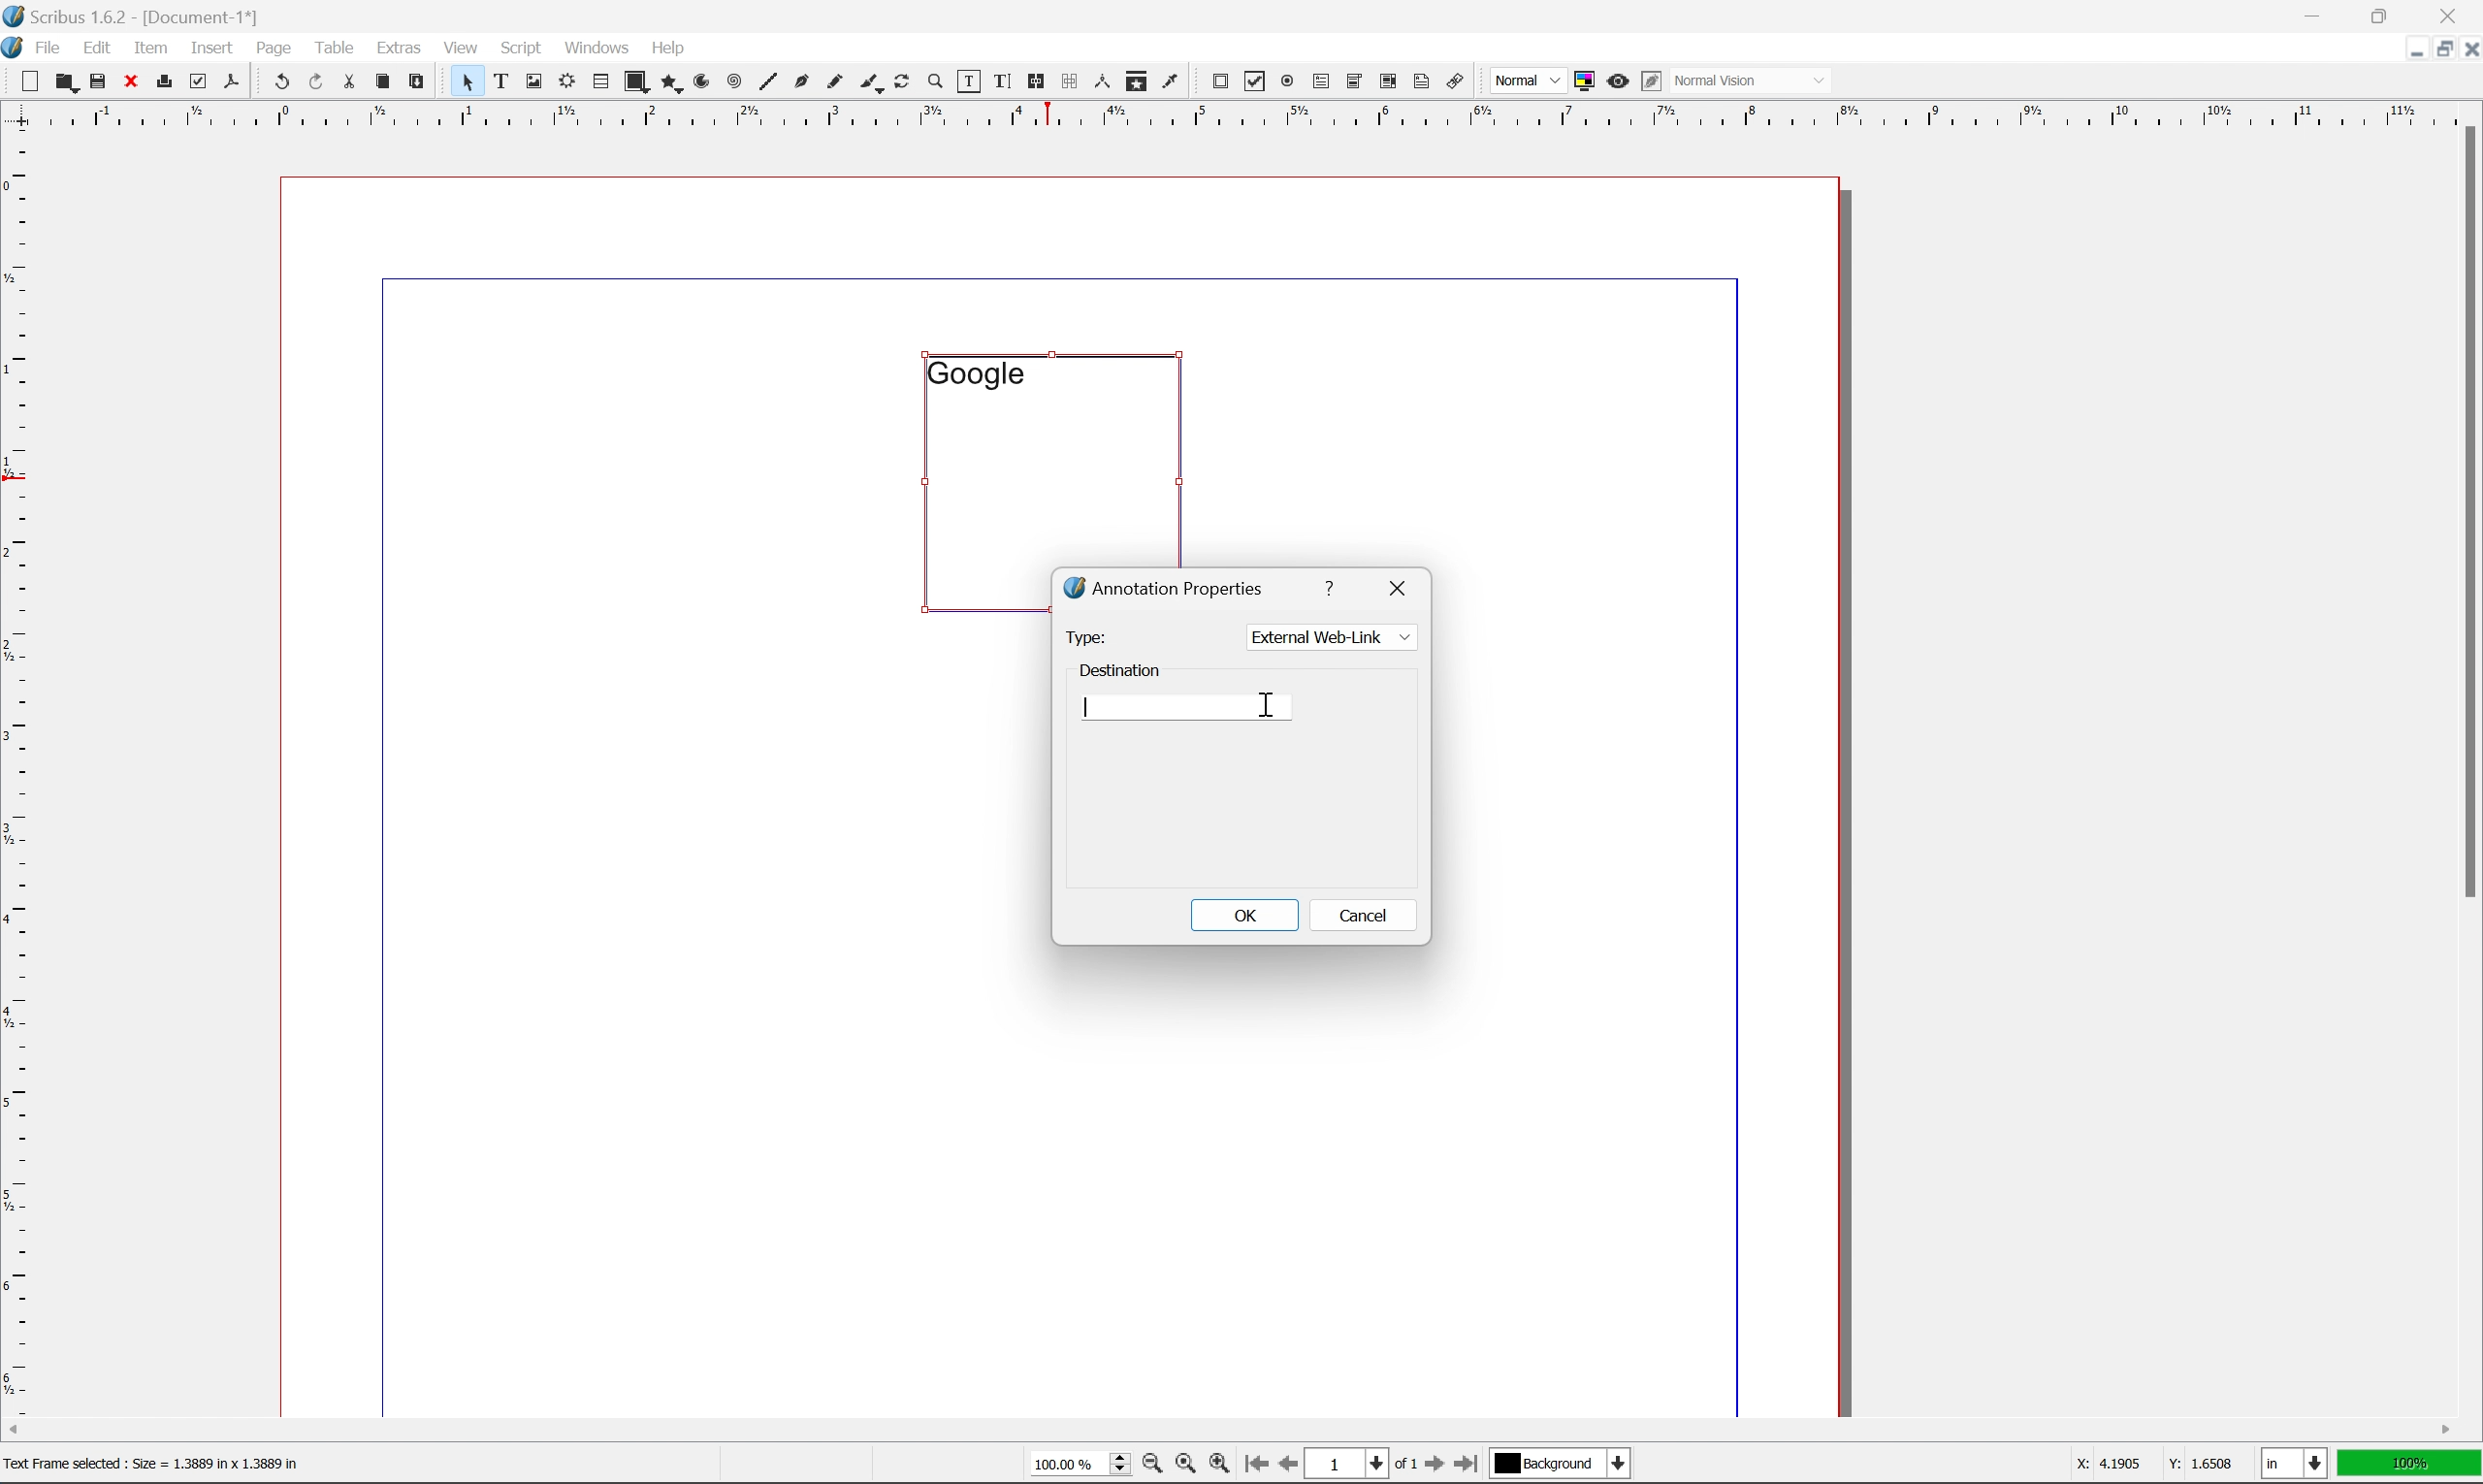 The width and height of the screenshot is (2483, 1484). Describe the element at coordinates (1429, 1466) in the screenshot. I see `go to next page` at that location.